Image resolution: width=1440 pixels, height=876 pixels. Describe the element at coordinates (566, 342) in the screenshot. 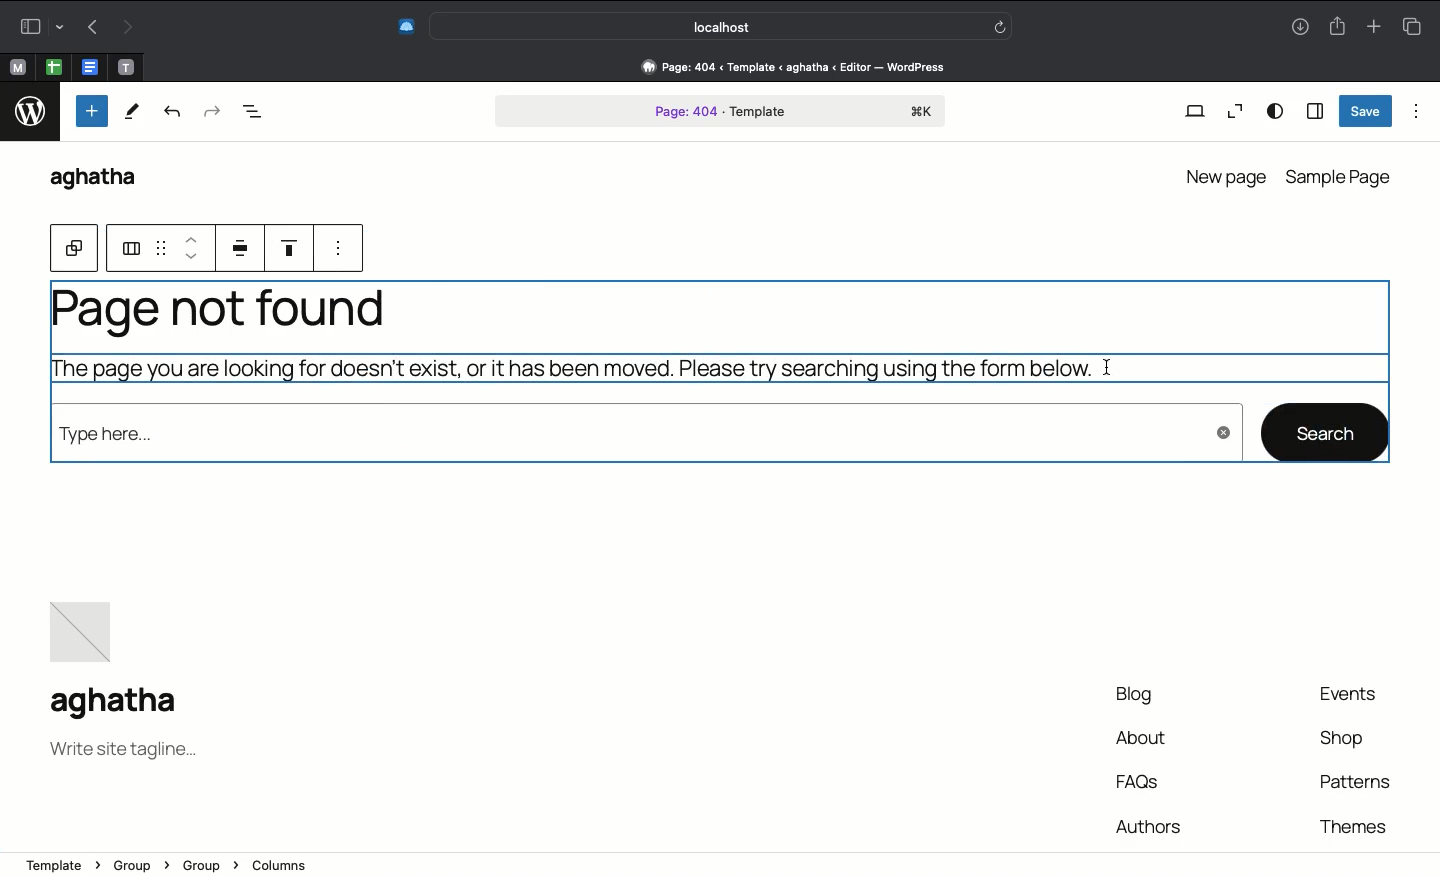

I see `Page not found` at that location.